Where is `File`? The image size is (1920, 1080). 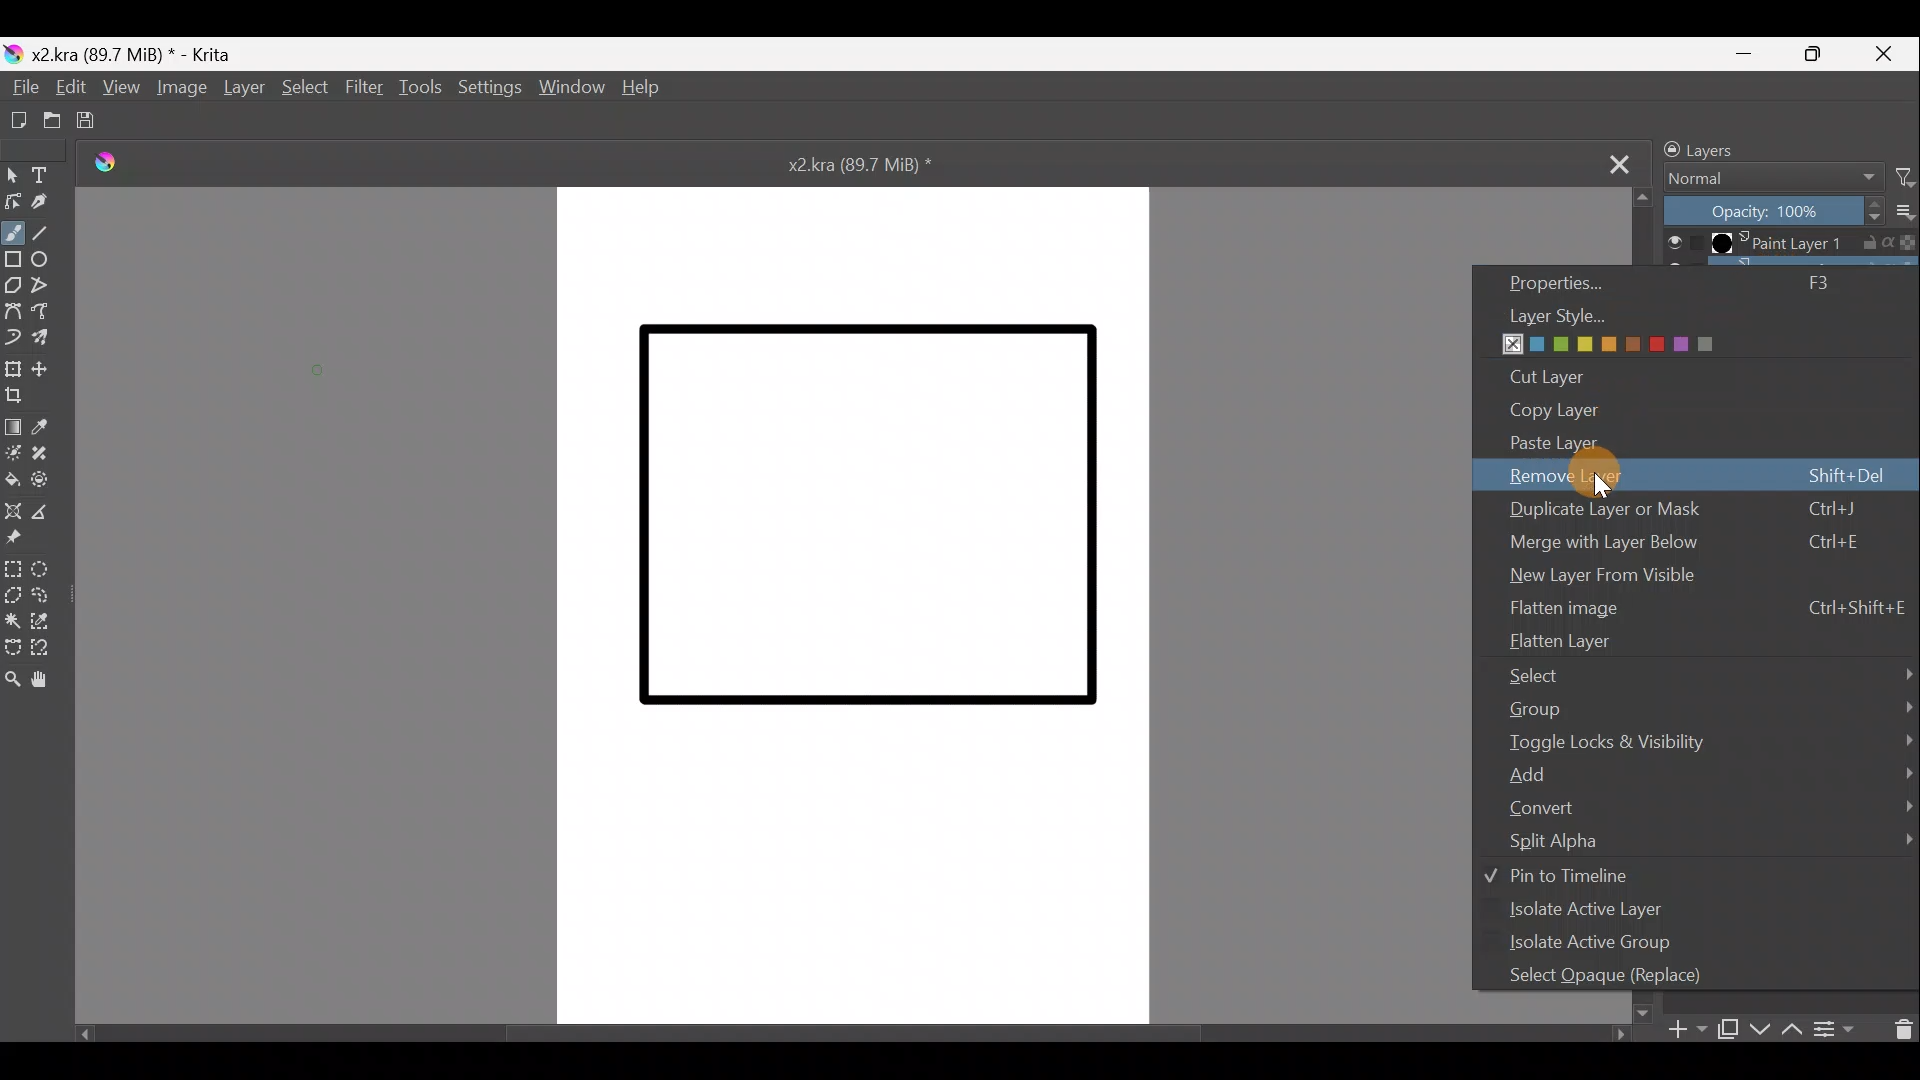
File is located at coordinates (19, 87).